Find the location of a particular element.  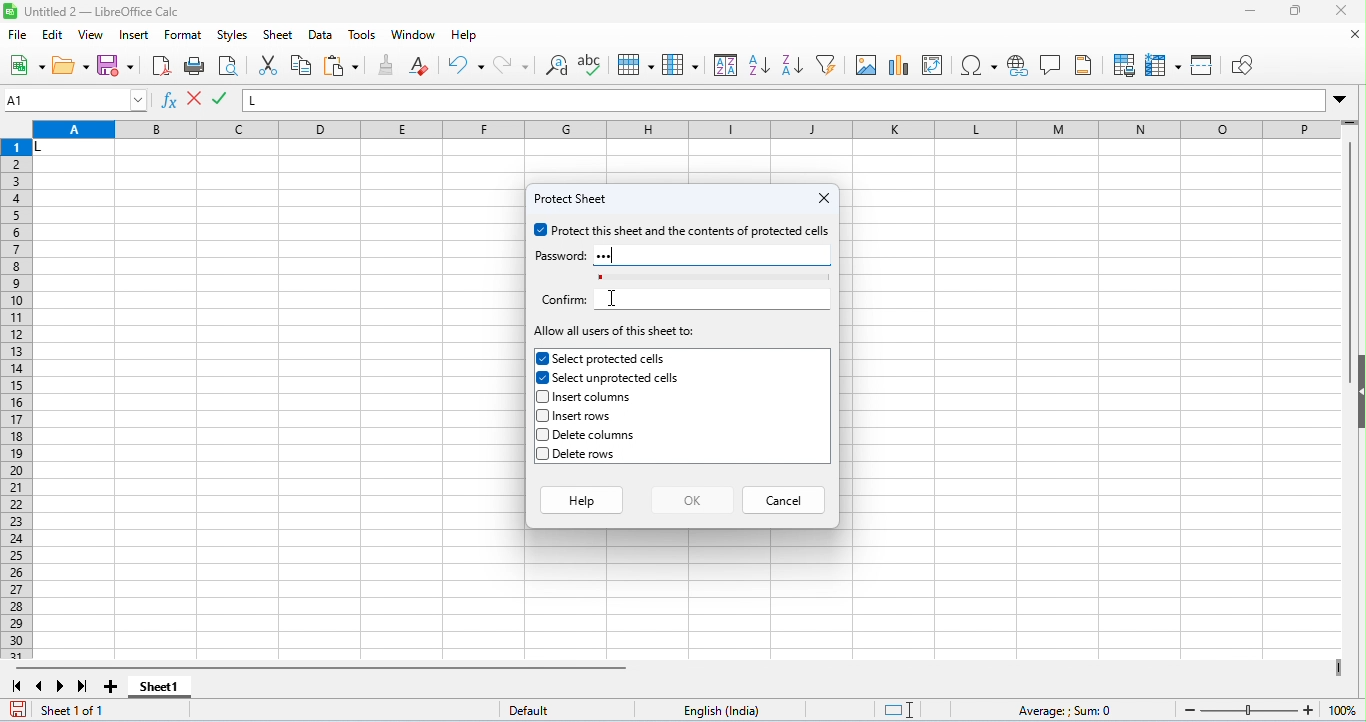

untitled 2- libreoffice calc is located at coordinates (94, 11).